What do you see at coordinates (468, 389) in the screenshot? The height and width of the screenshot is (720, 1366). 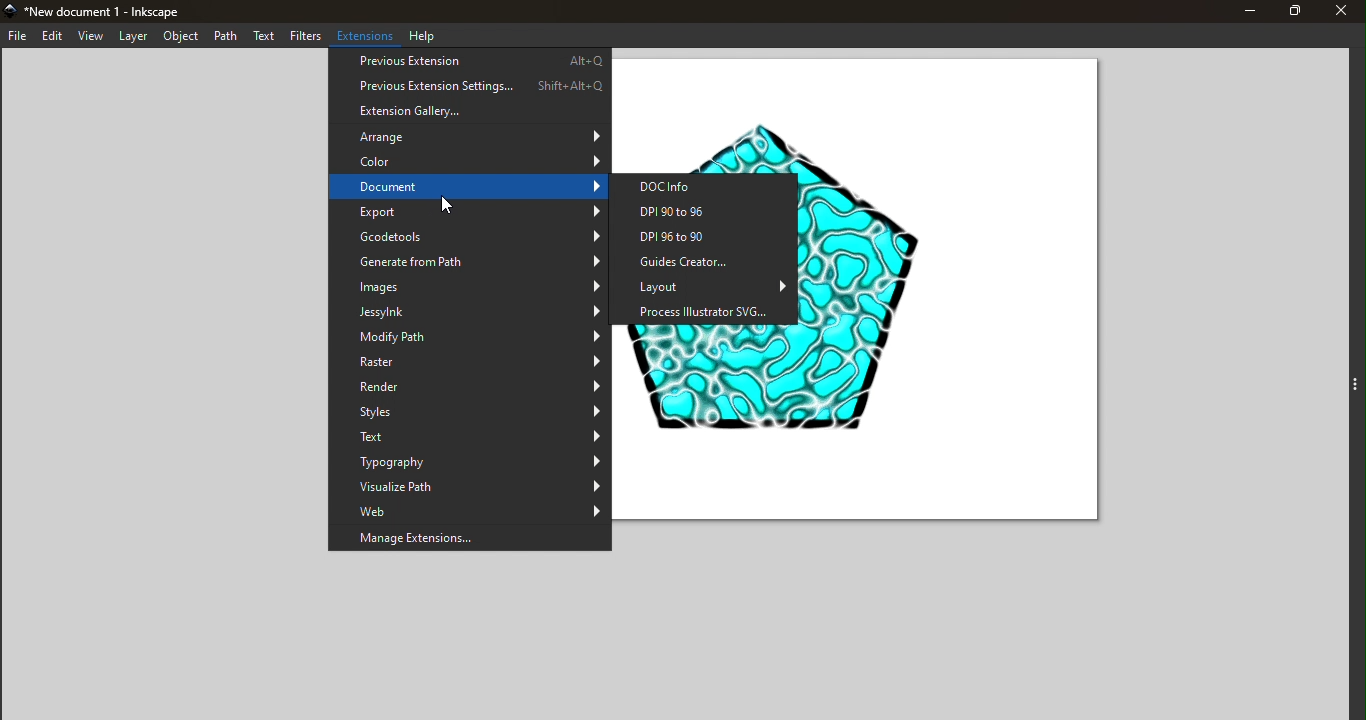 I see `Render` at bounding box center [468, 389].